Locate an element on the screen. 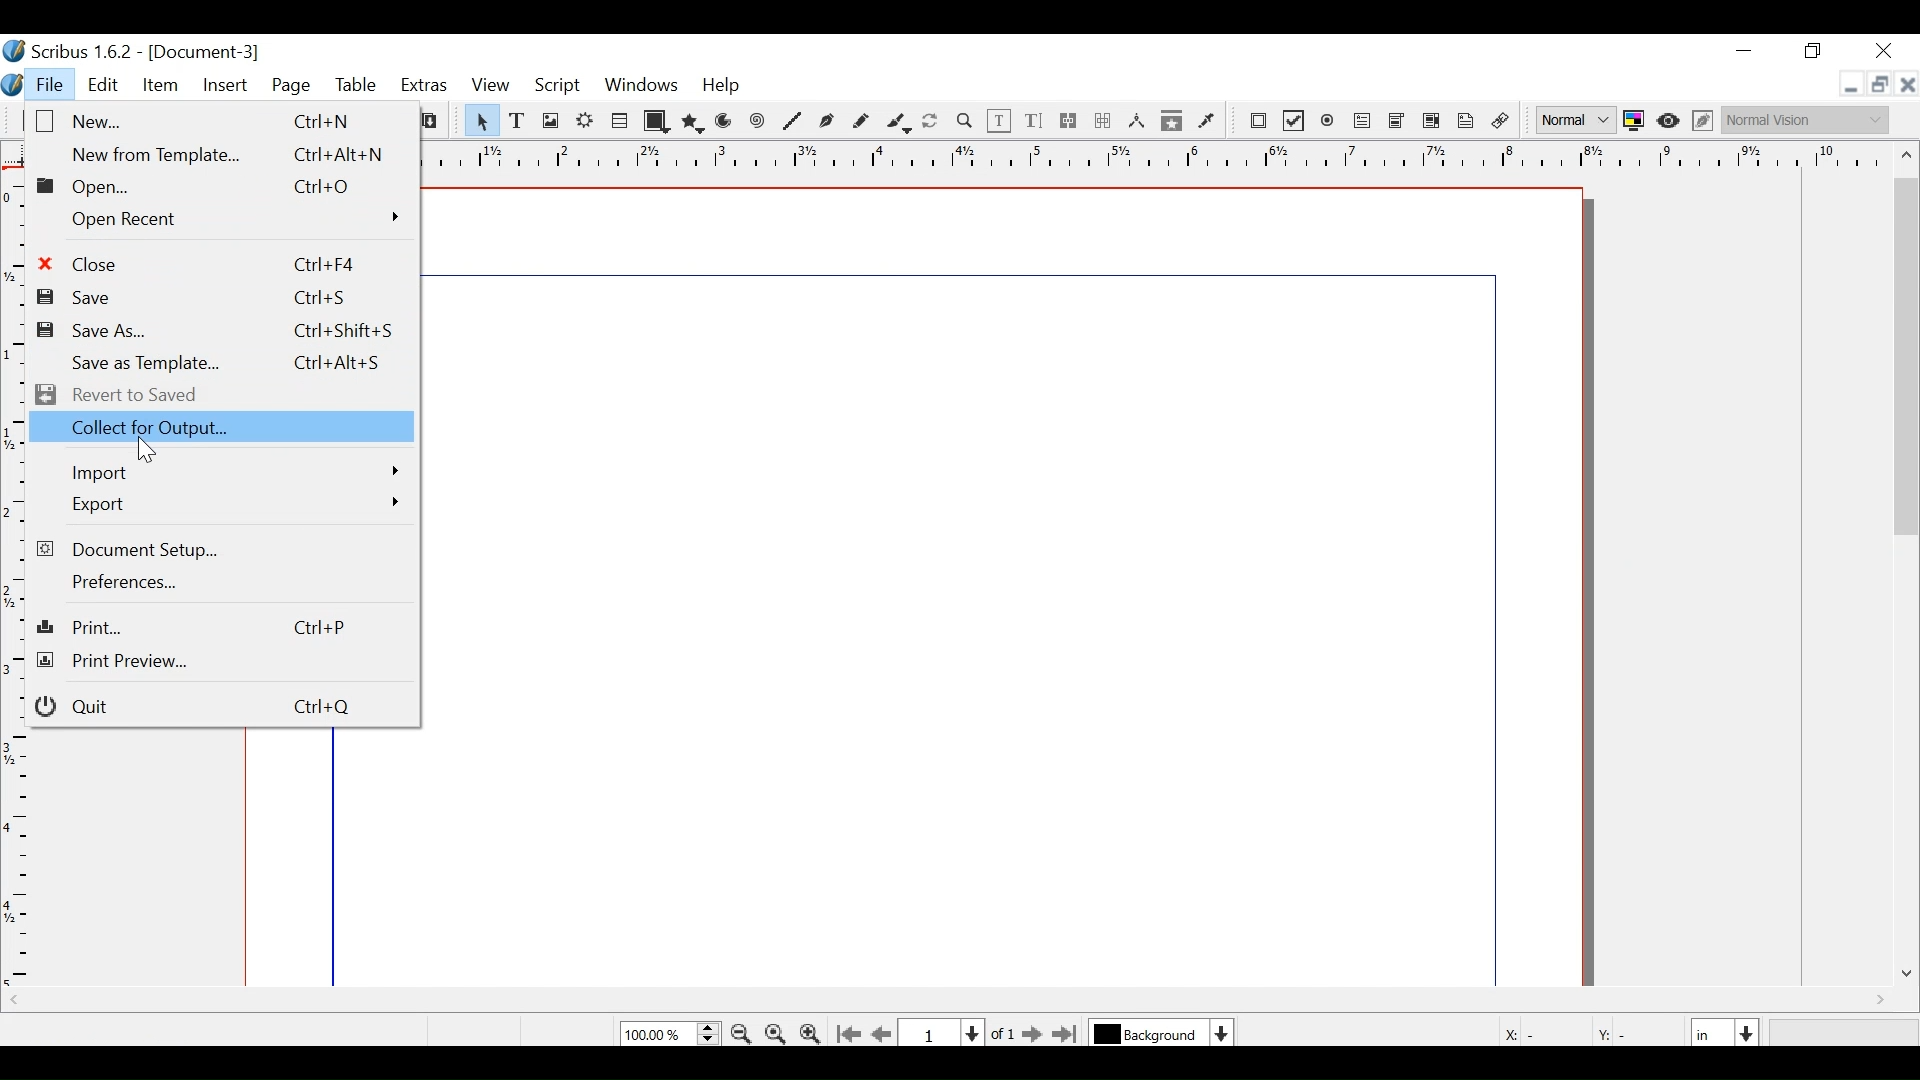 This screenshot has height=1080, width=1920. Close is located at coordinates (1907, 82).